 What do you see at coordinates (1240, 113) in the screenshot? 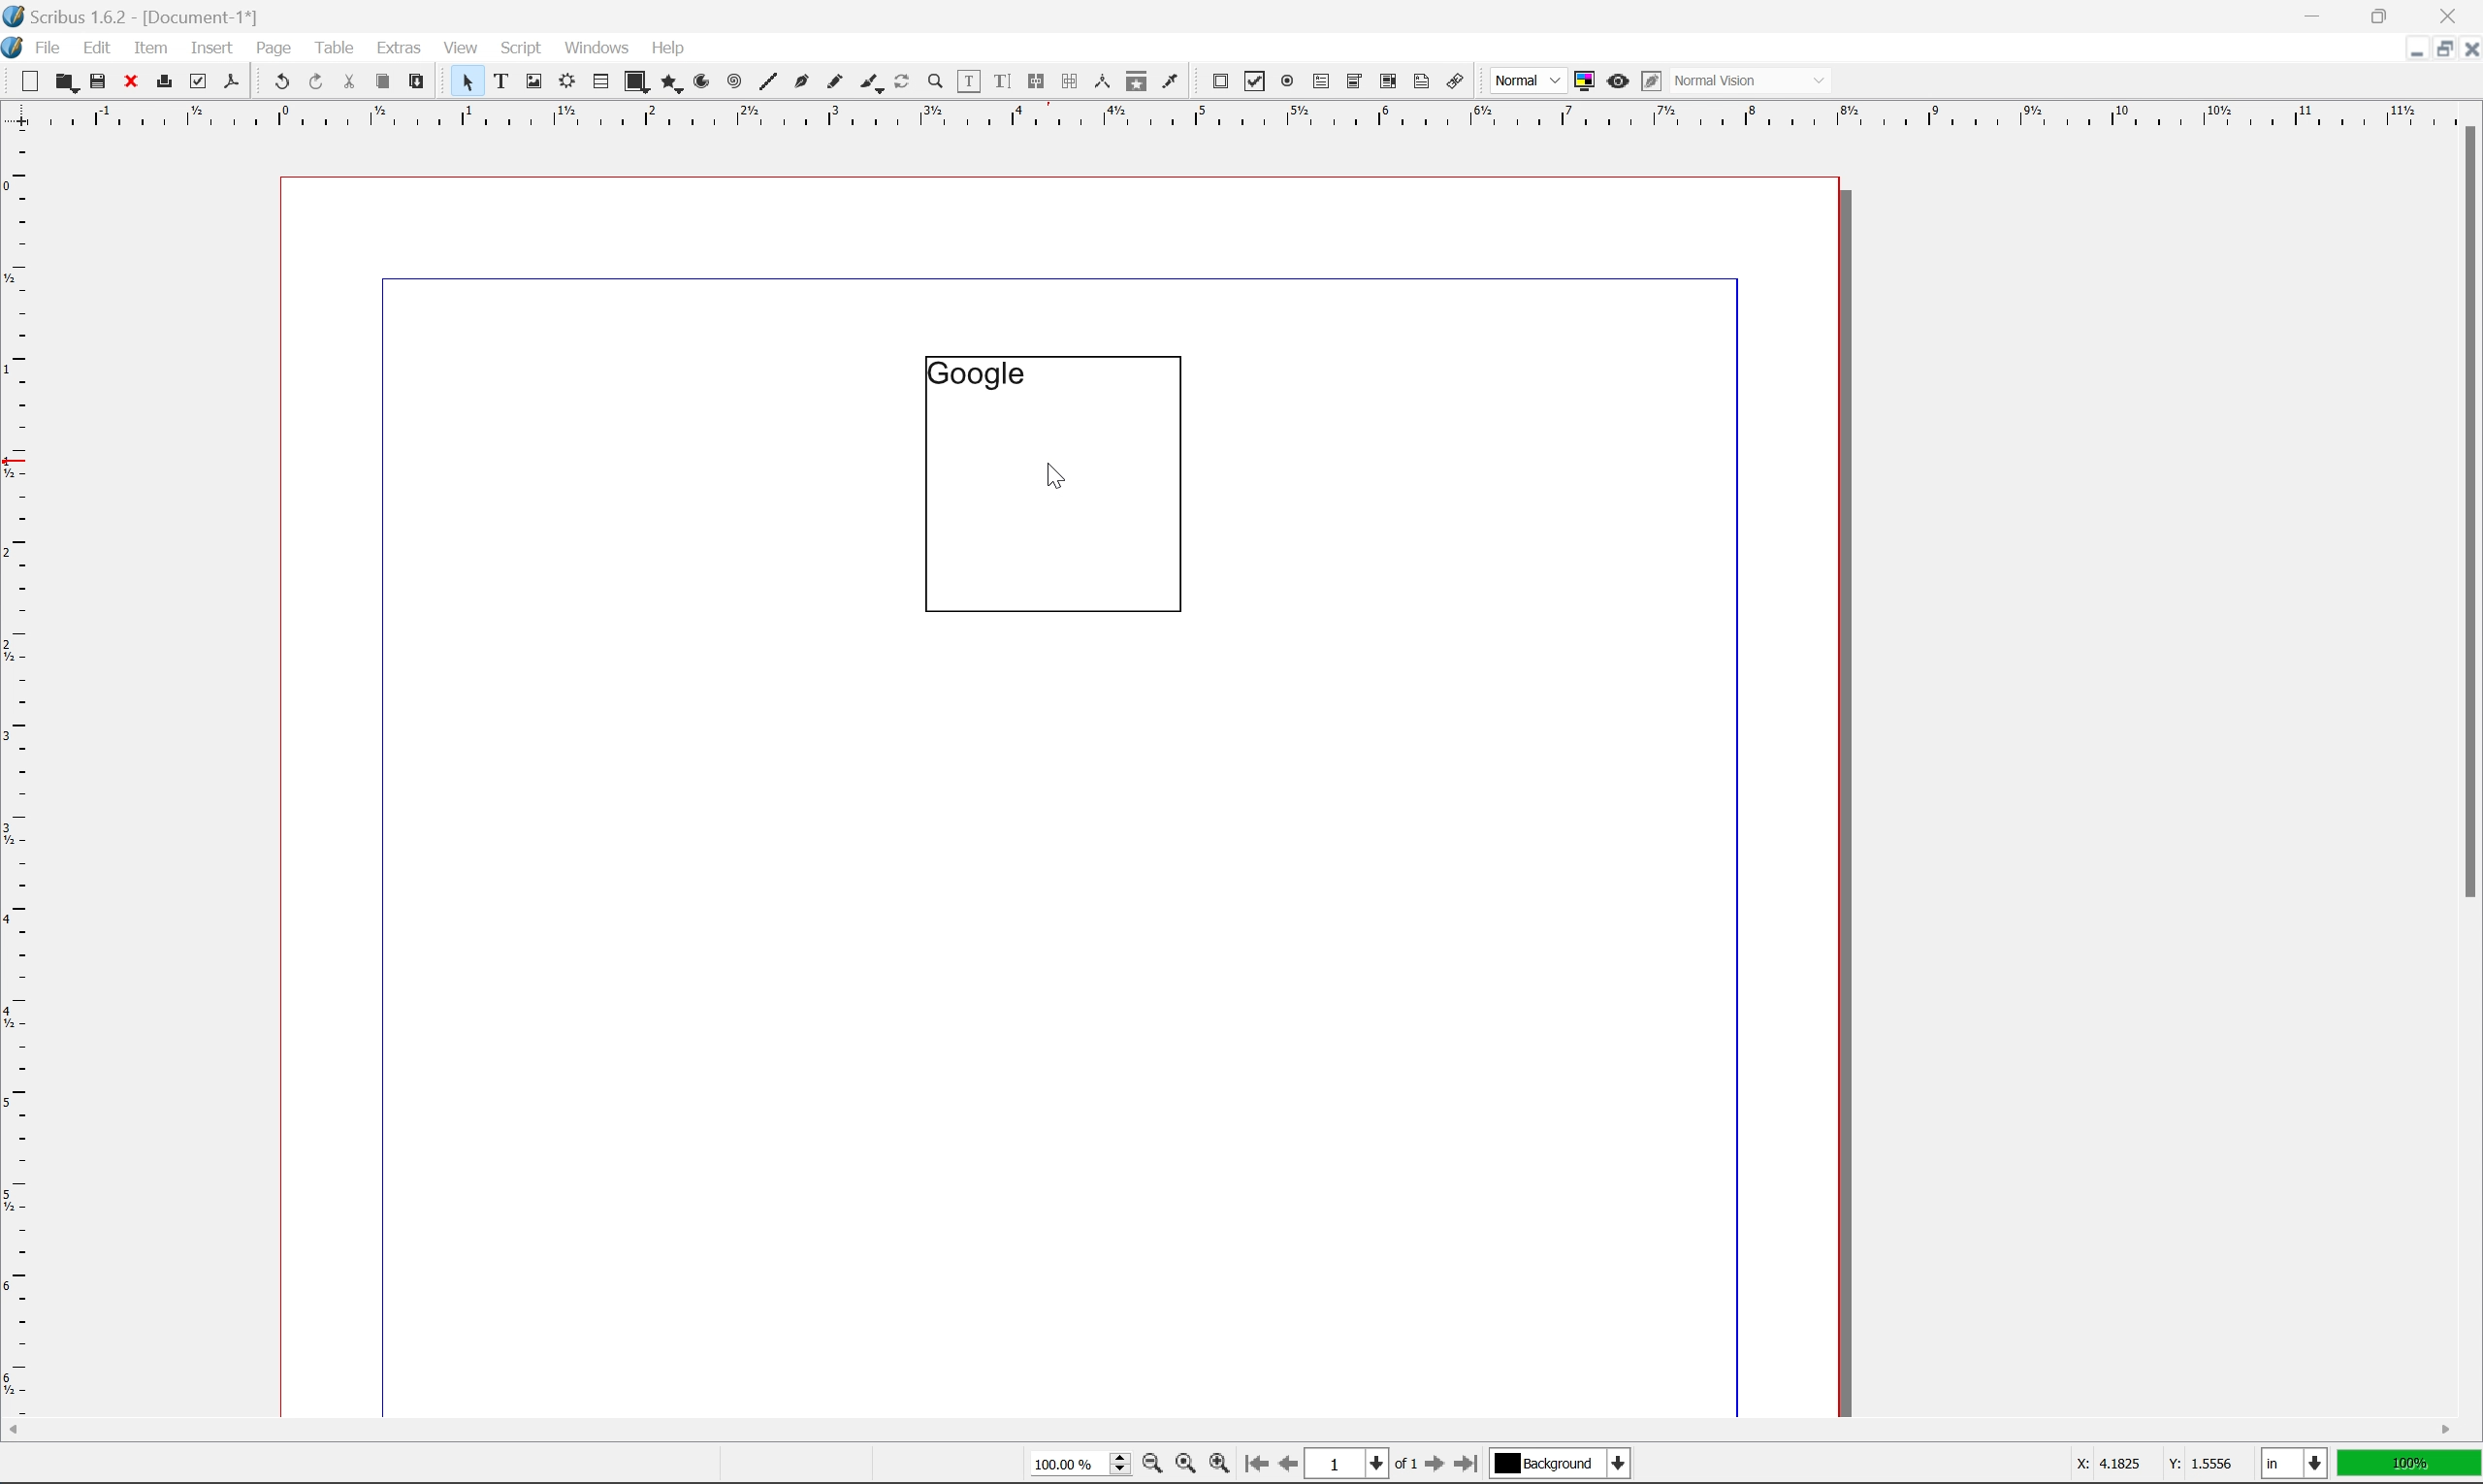
I see `ruler` at bounding box center [1240, 113].